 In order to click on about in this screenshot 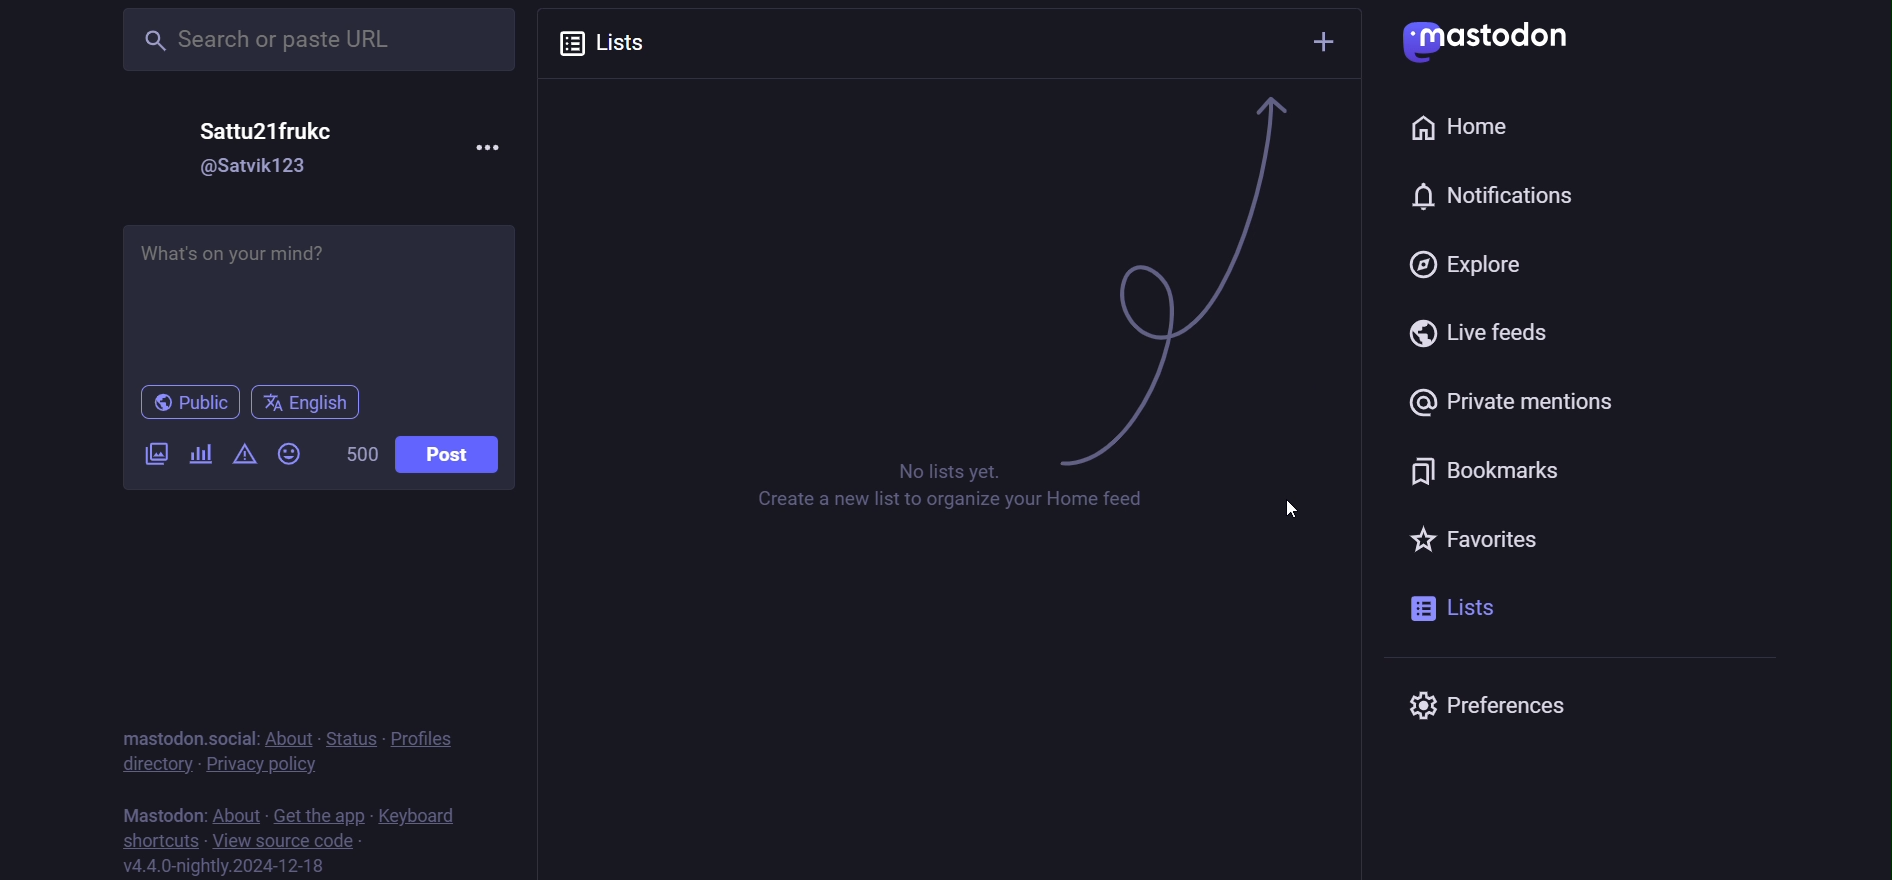, I will do `click(236, 811)`.